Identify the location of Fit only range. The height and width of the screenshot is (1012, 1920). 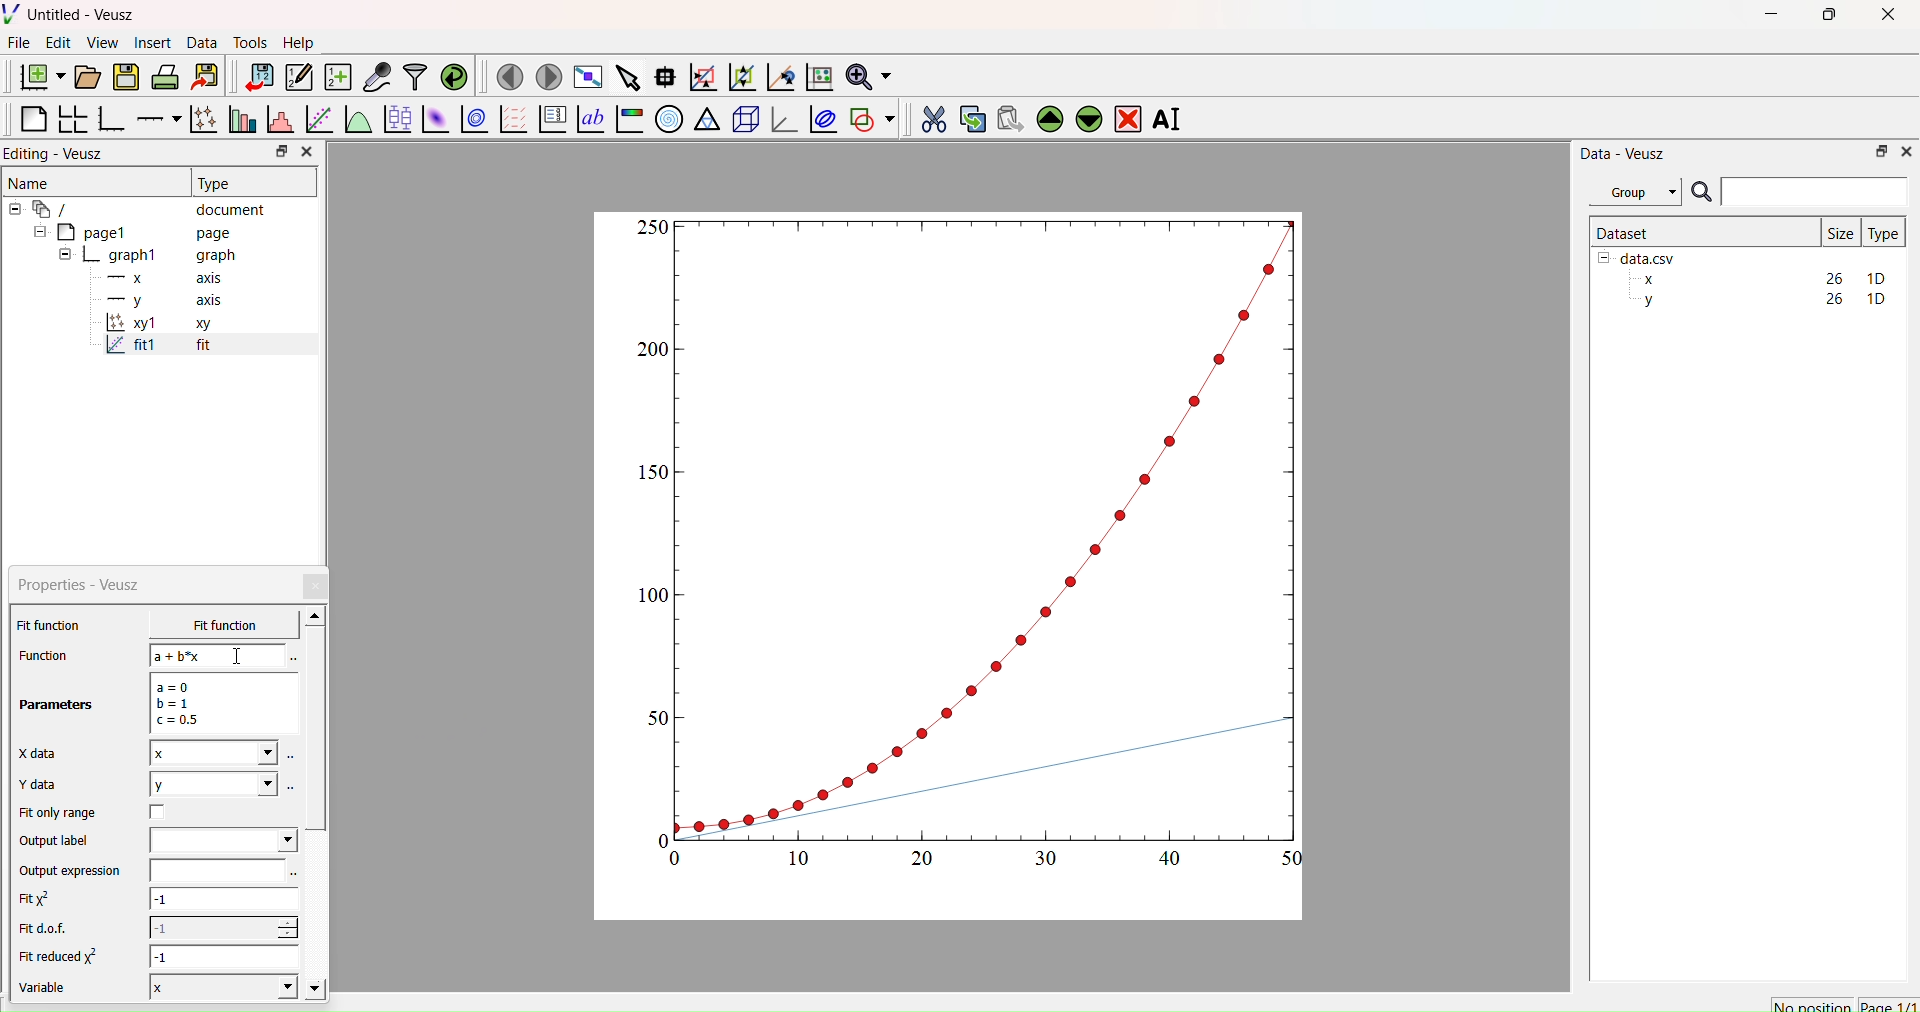
(58, 813).